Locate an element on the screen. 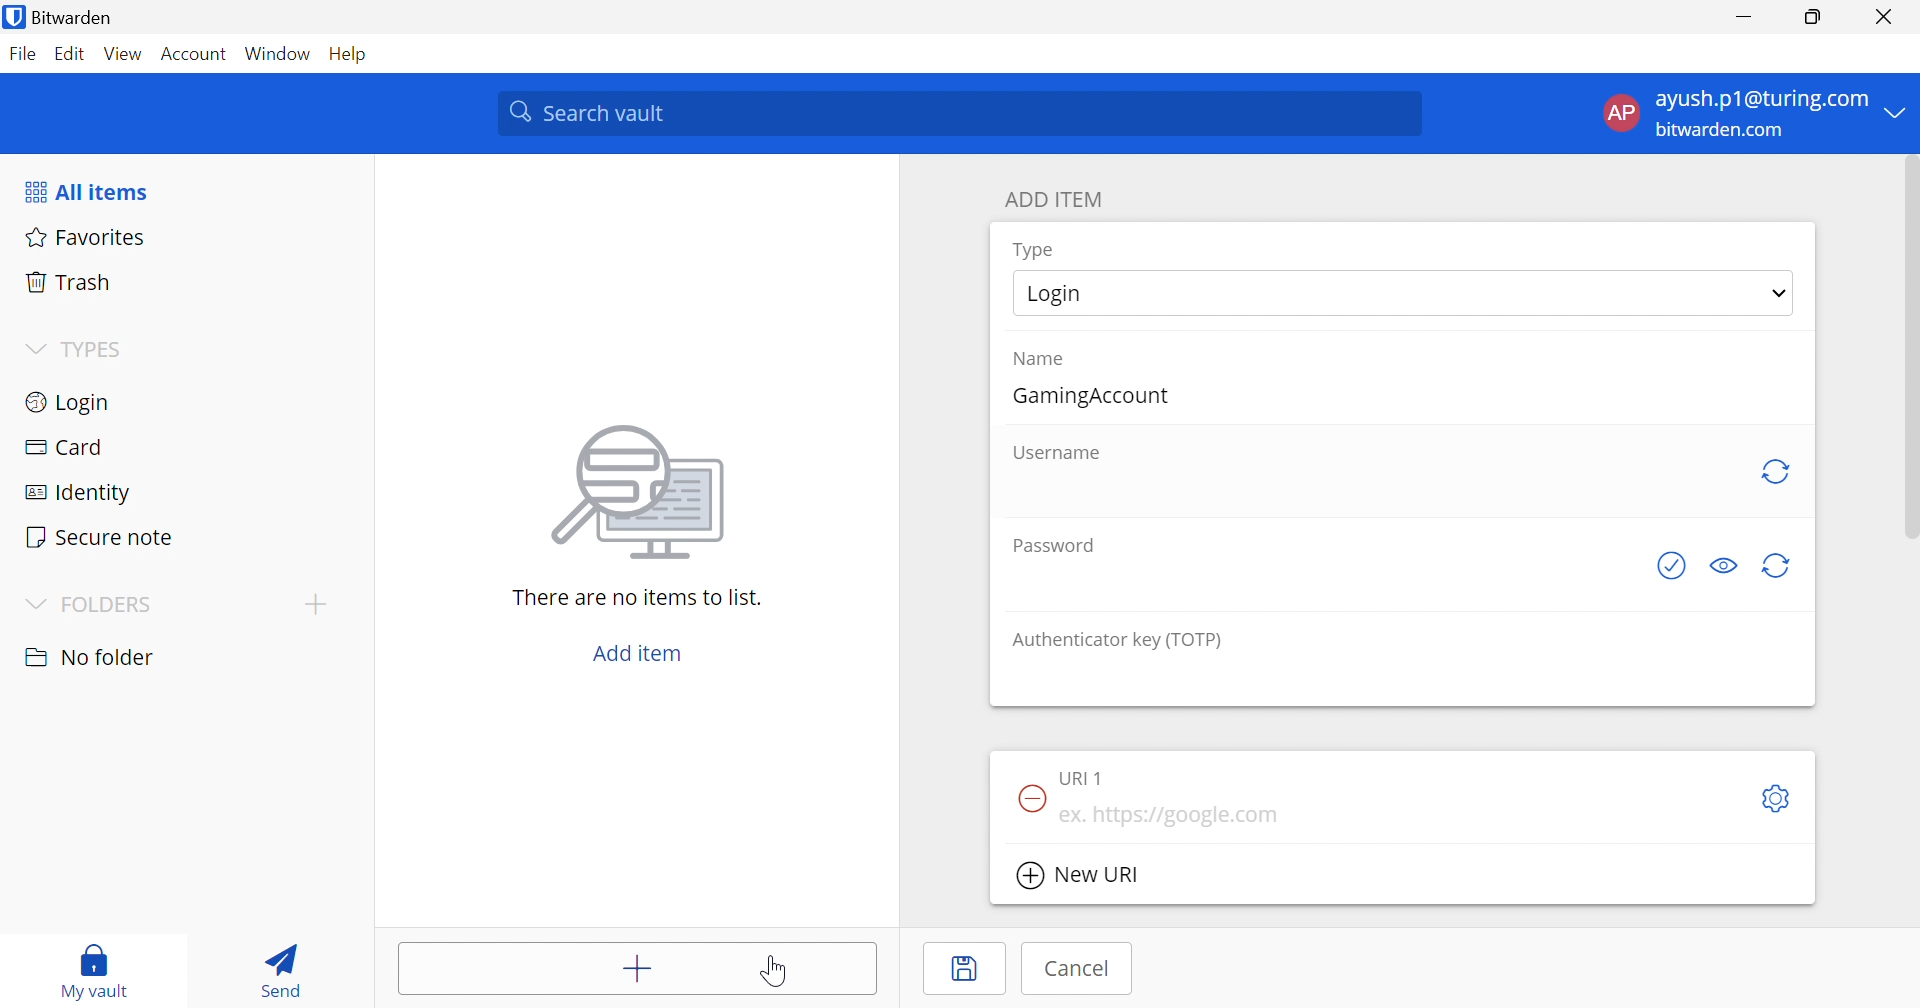 This screenshot has width=1920, height=1008. Login is located at coordinates (1059, 294).